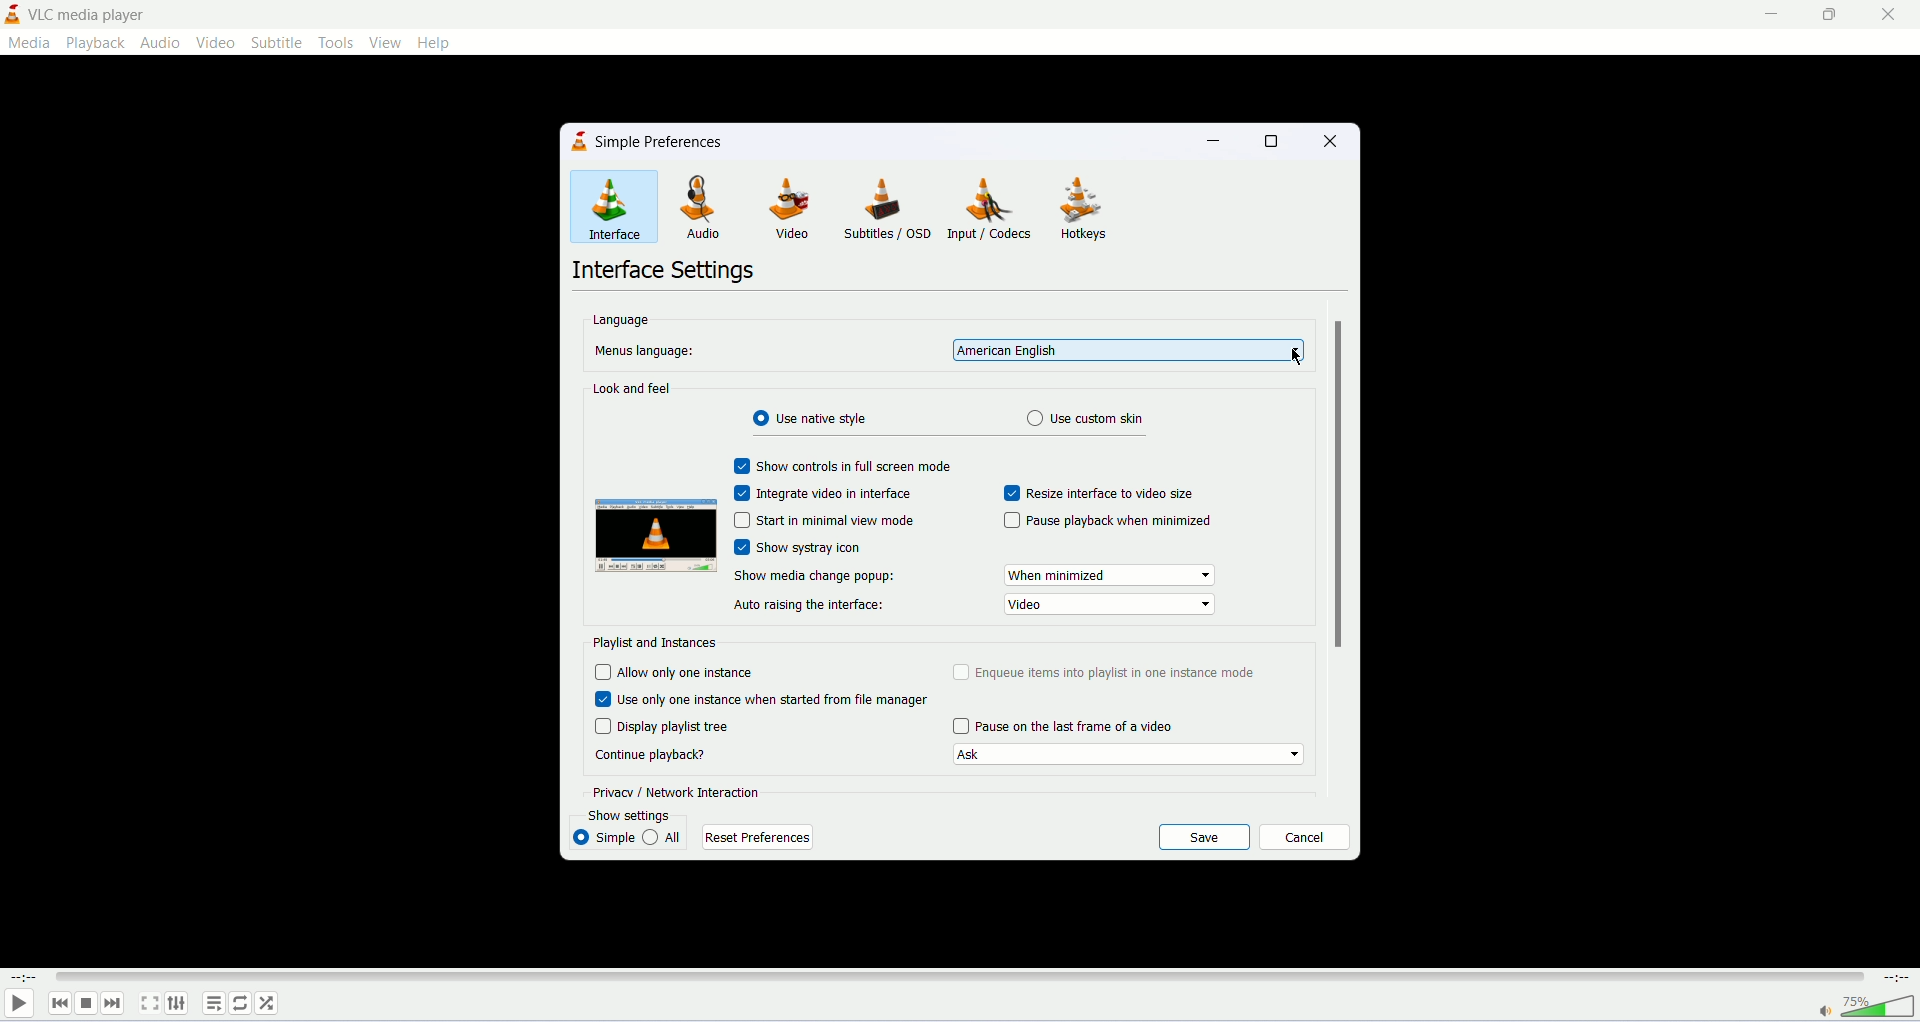 Image resolution: width=1920 pixels, height=1022 pixels. I want to click on minimize, so click(1763, 19).